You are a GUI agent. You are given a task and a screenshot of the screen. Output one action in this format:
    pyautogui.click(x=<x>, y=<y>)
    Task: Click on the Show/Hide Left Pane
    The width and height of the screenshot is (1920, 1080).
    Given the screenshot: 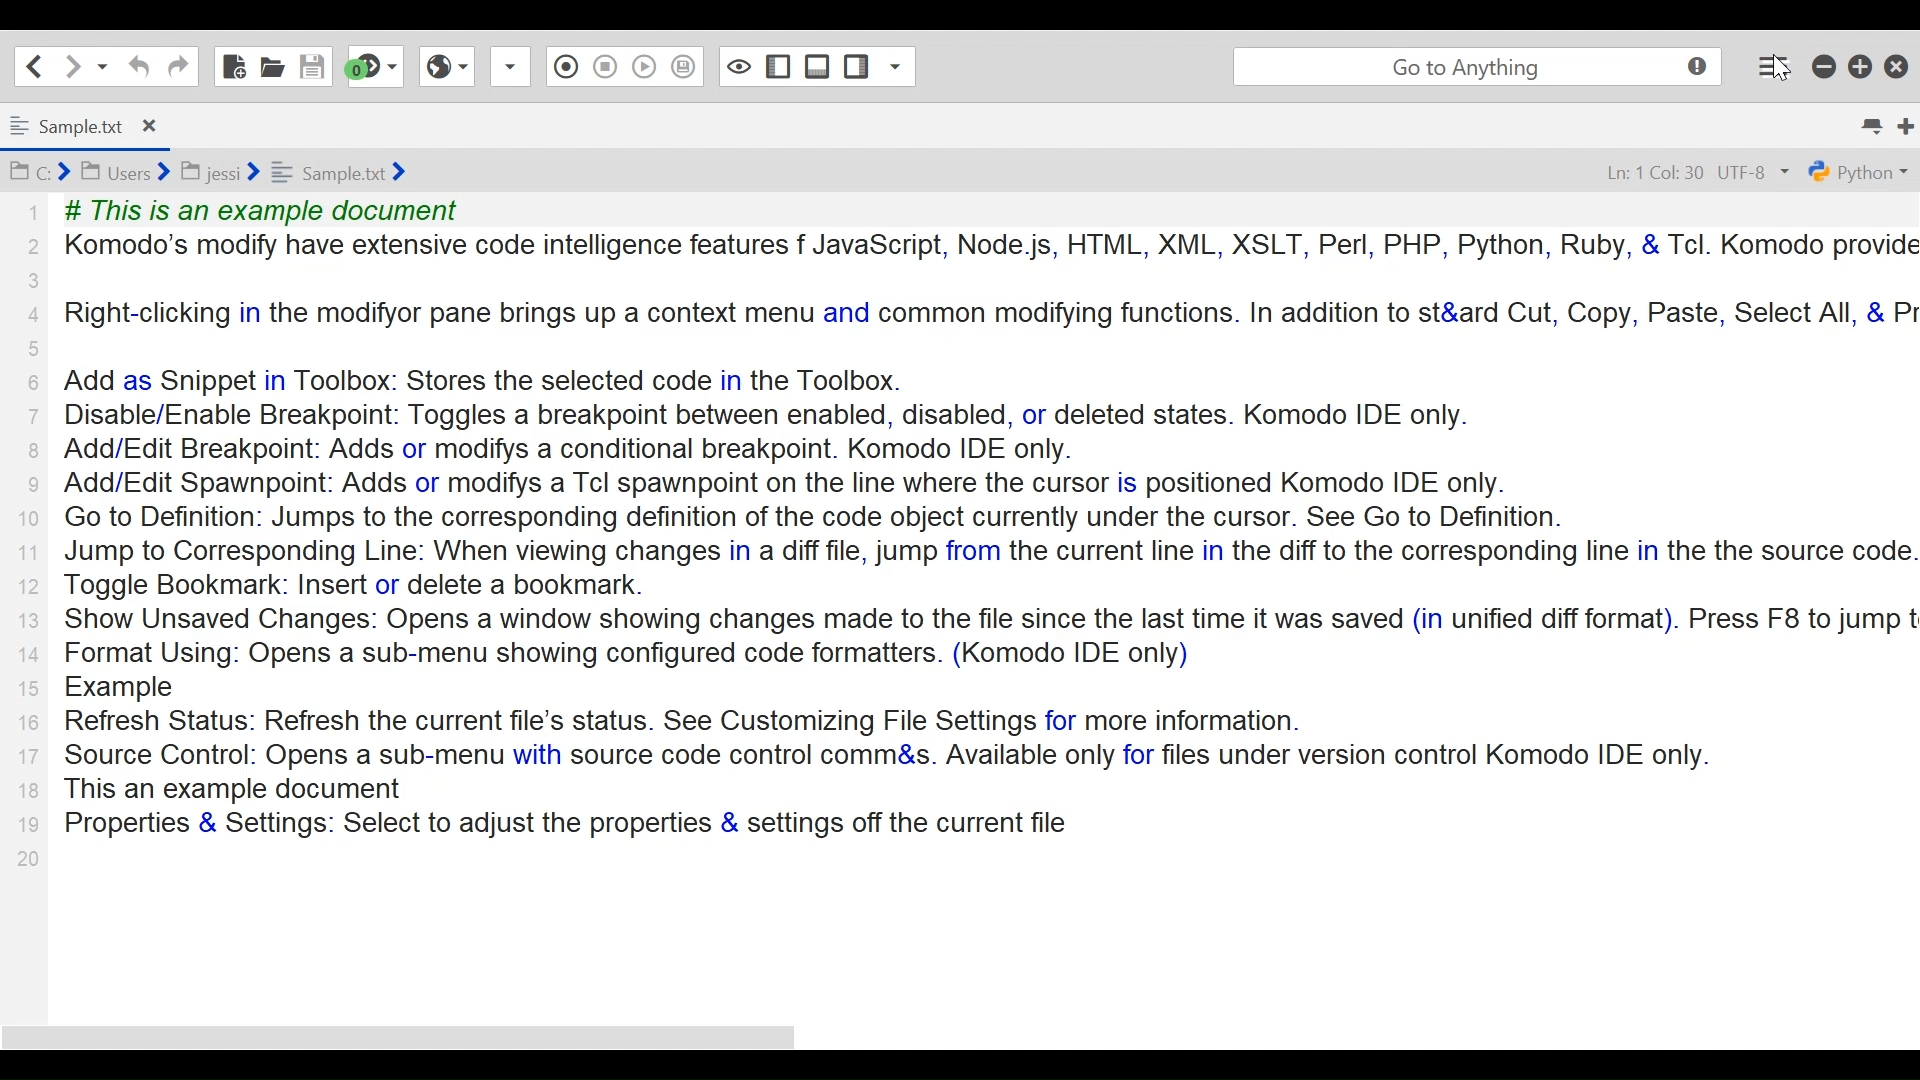 What is the action you would take?
    pyautogui.click(x=819, y=66)
    